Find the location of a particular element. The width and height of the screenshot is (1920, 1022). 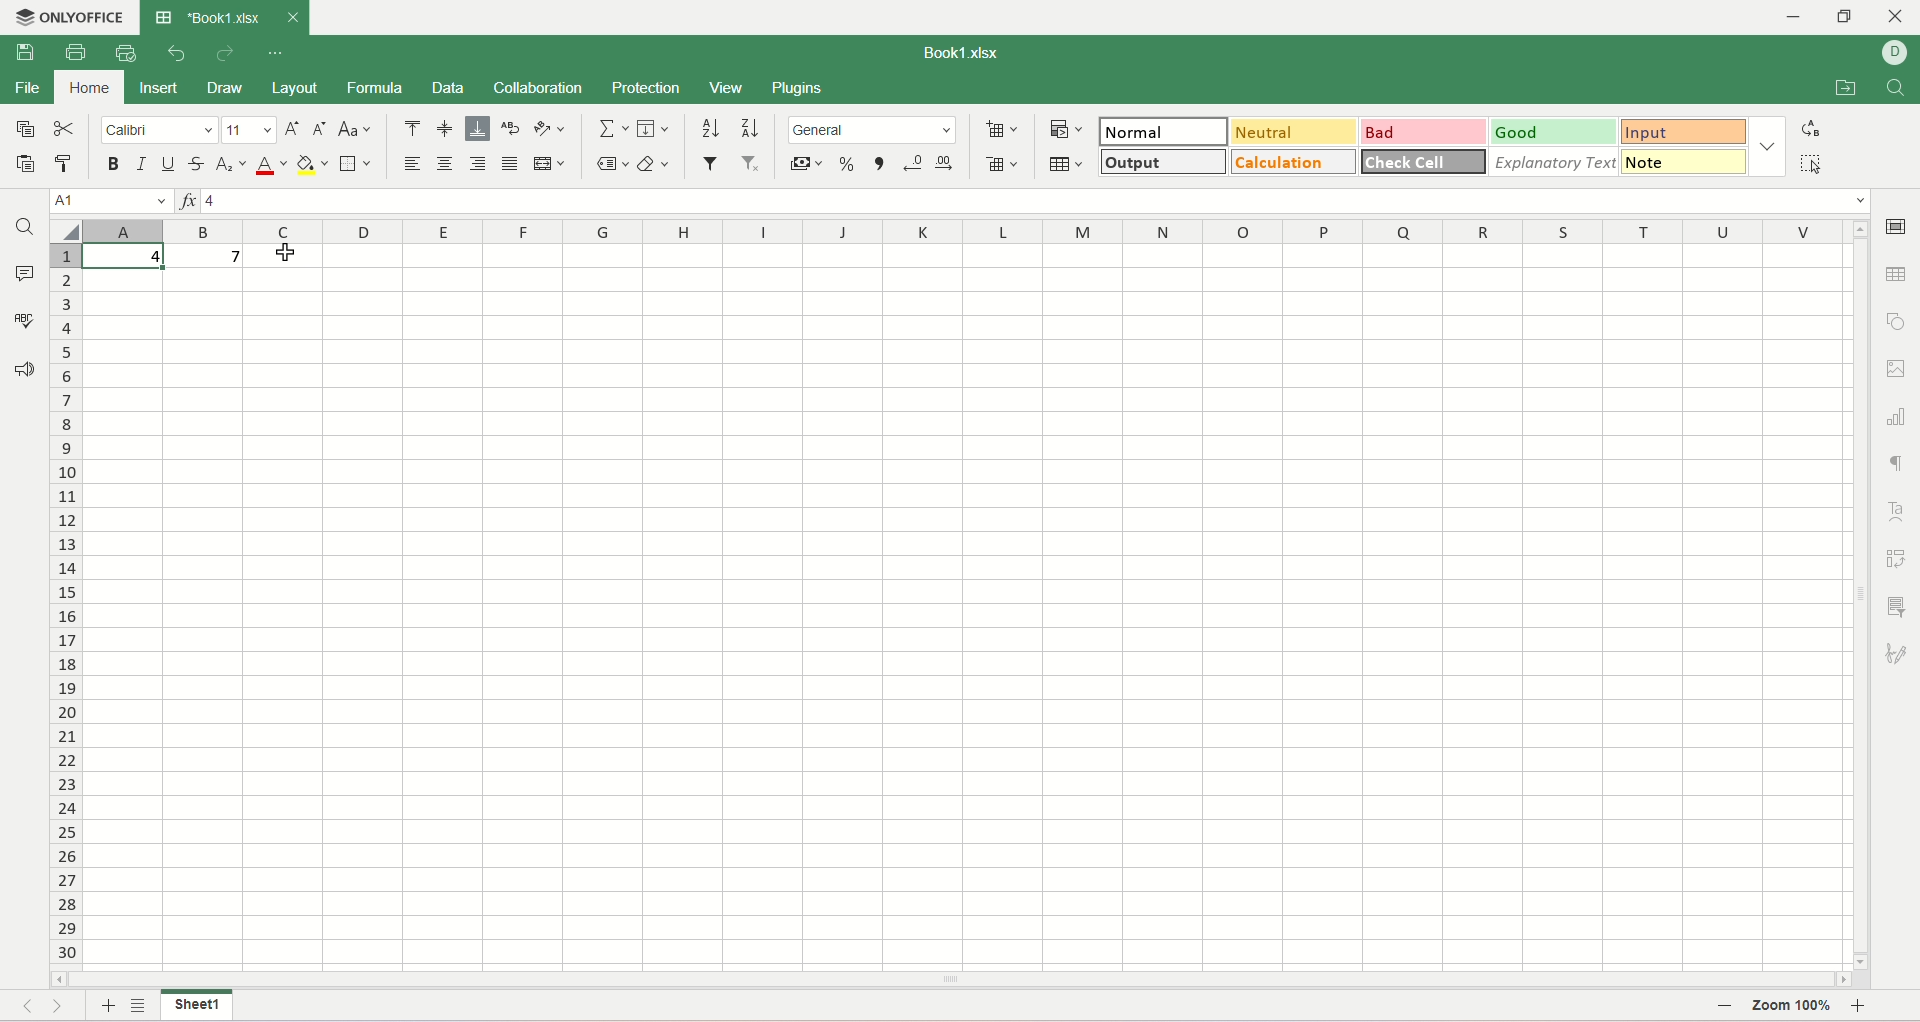

cut is located at coordinates (65, 127).